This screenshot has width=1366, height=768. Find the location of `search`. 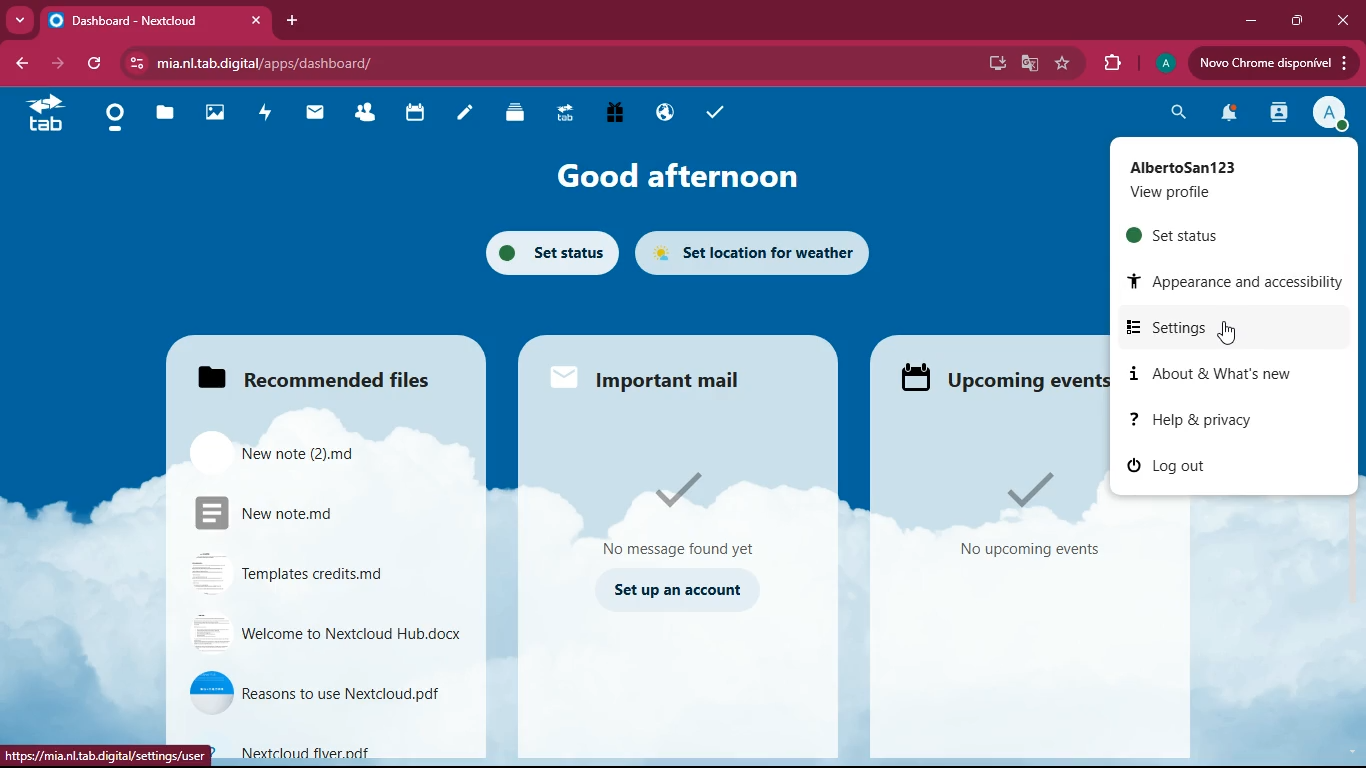

search is located at coordinates (1173, 113).